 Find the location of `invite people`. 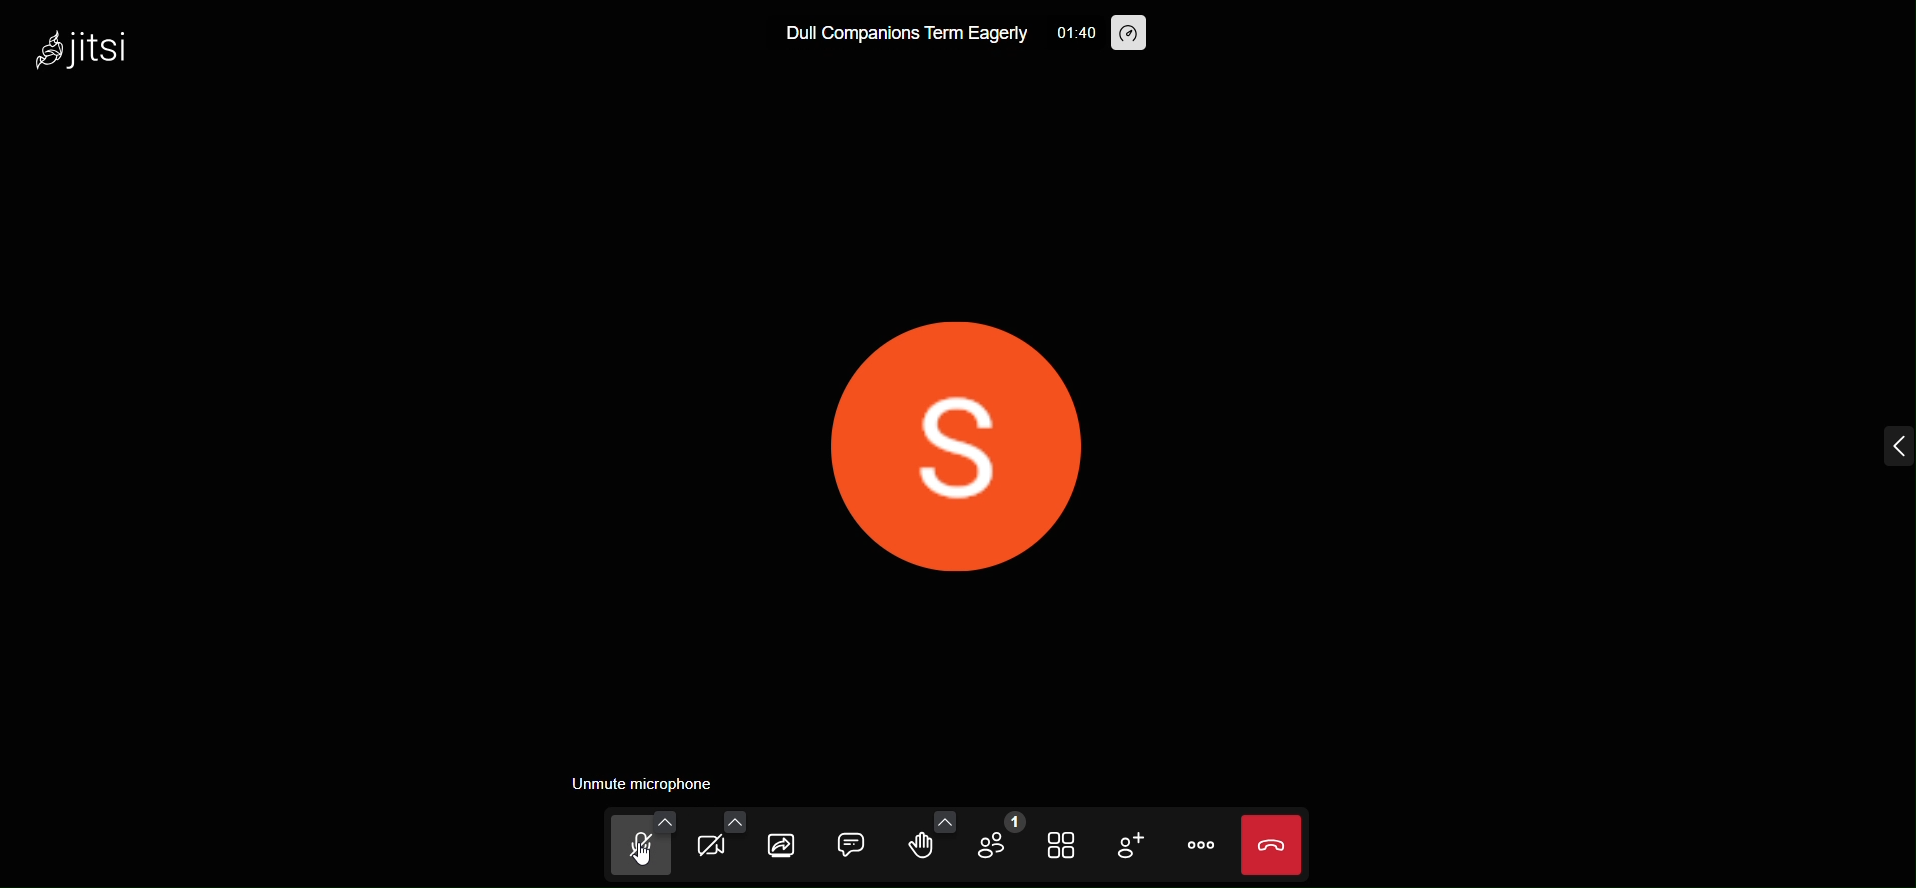

invite people is located at coordinates (1127, 844).